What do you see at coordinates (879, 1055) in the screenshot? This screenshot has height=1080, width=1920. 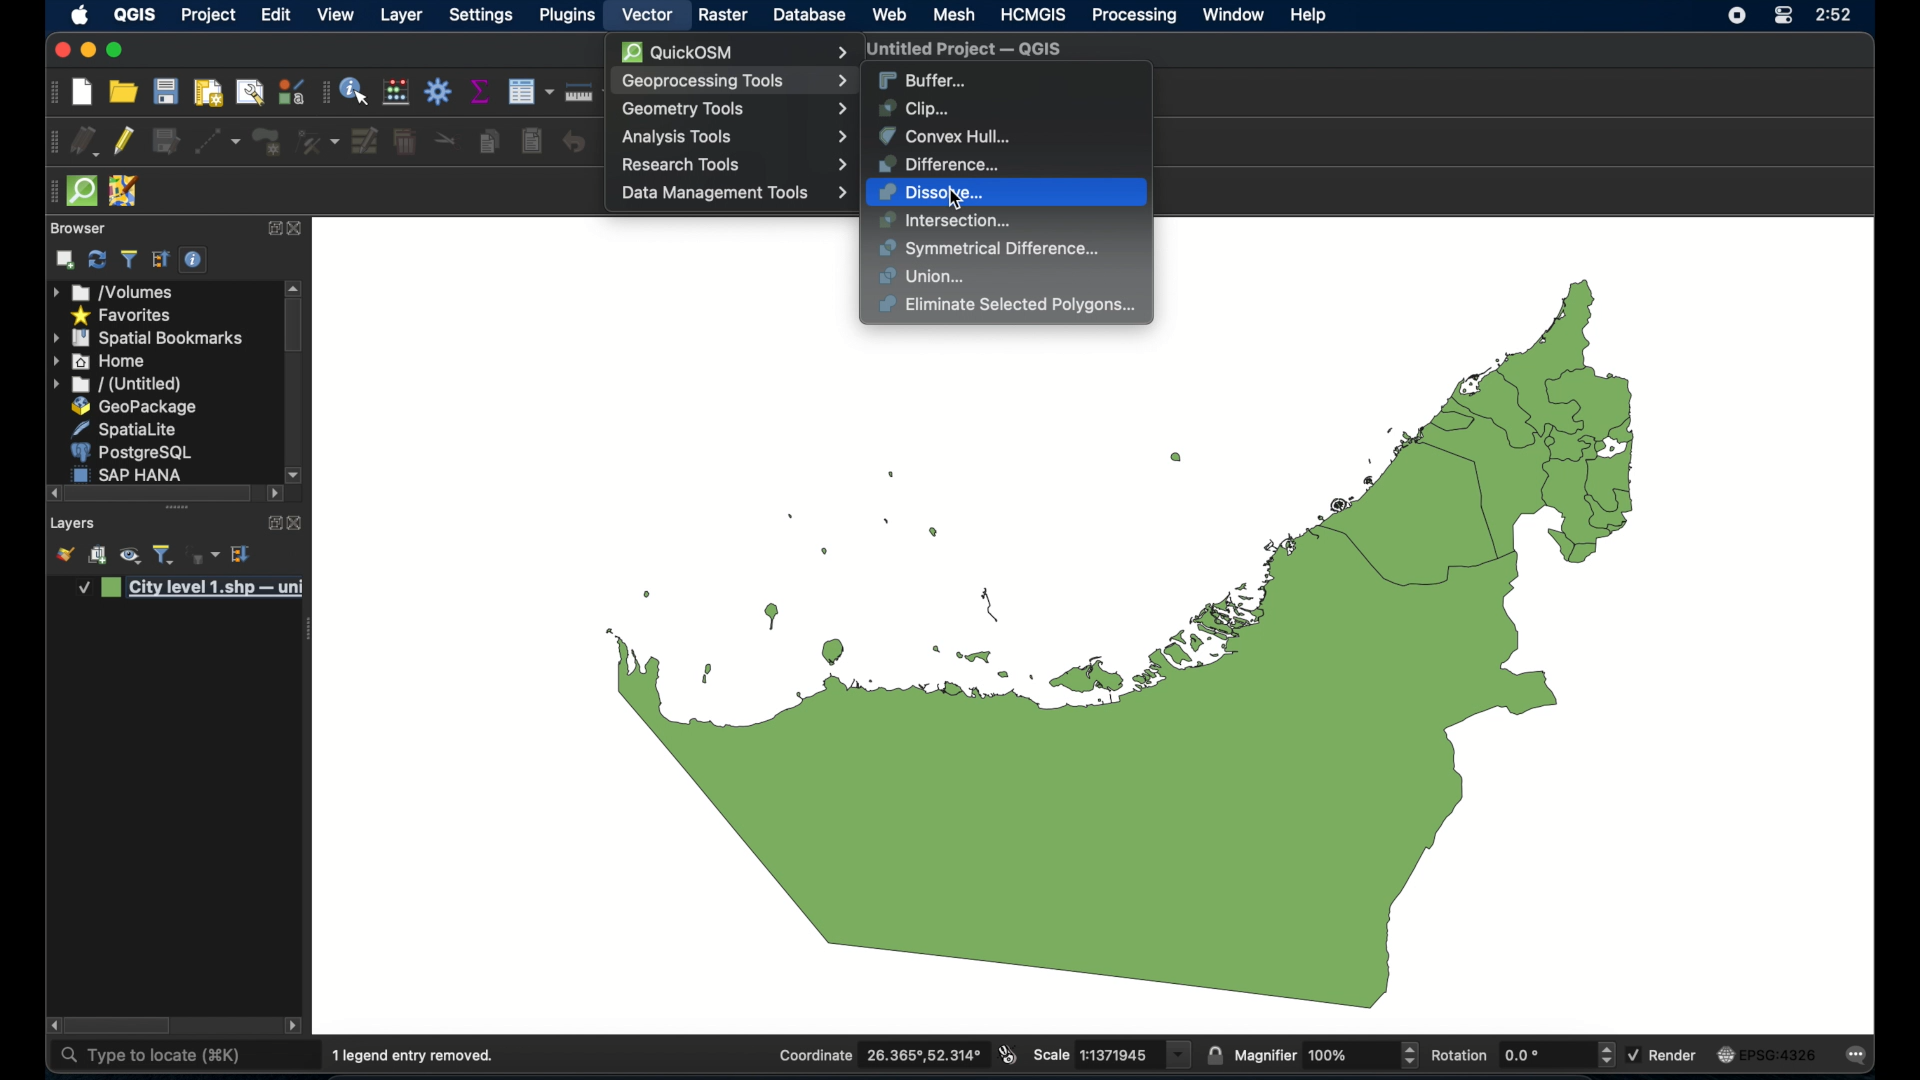 I see `coordinate` at bounding box center [879, 1055].